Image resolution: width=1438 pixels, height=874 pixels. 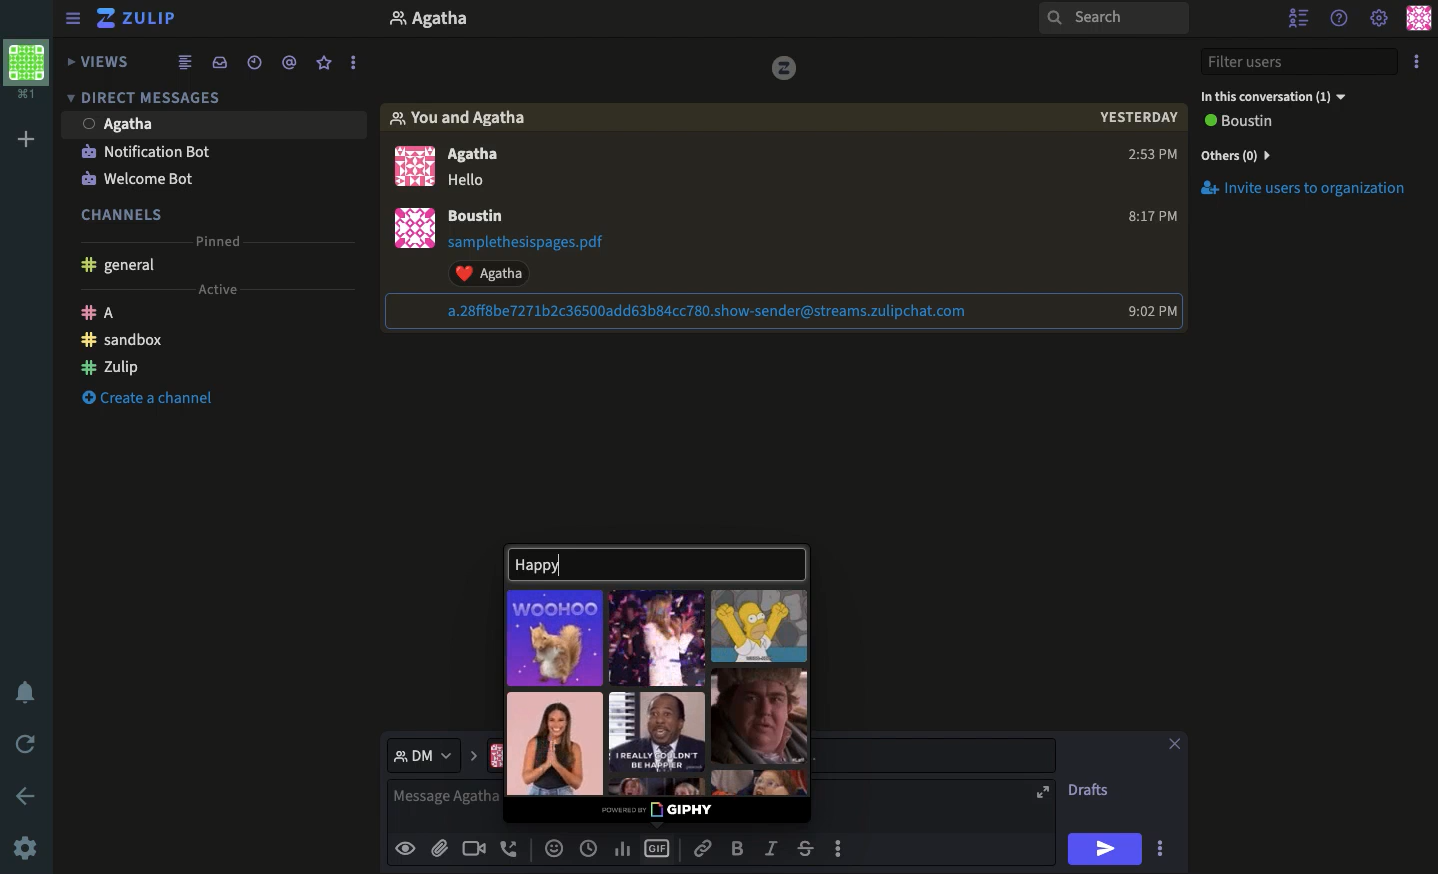 I want to click on View all users, so click(x=1254, y=123).